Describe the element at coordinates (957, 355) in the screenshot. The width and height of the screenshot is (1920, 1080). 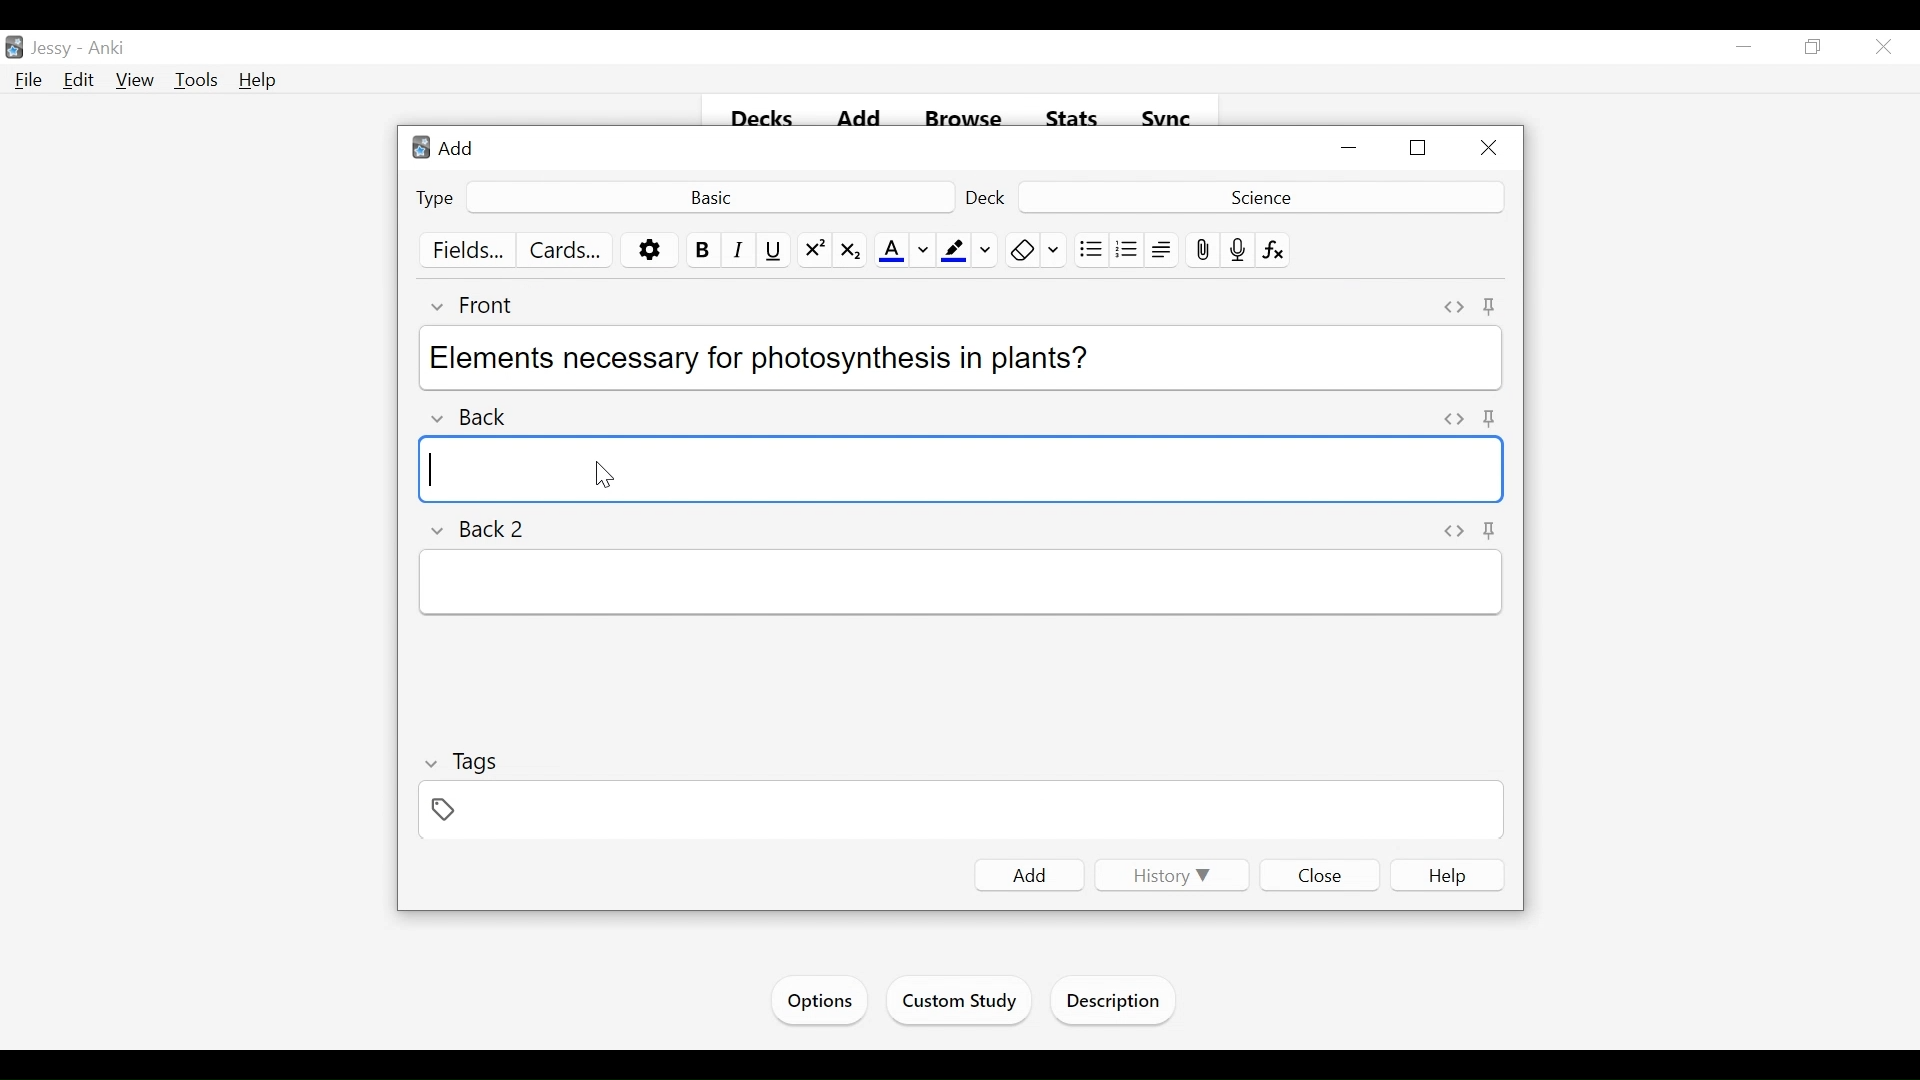
I see `Elements necessary for photosynthesis in plants?` at that location.